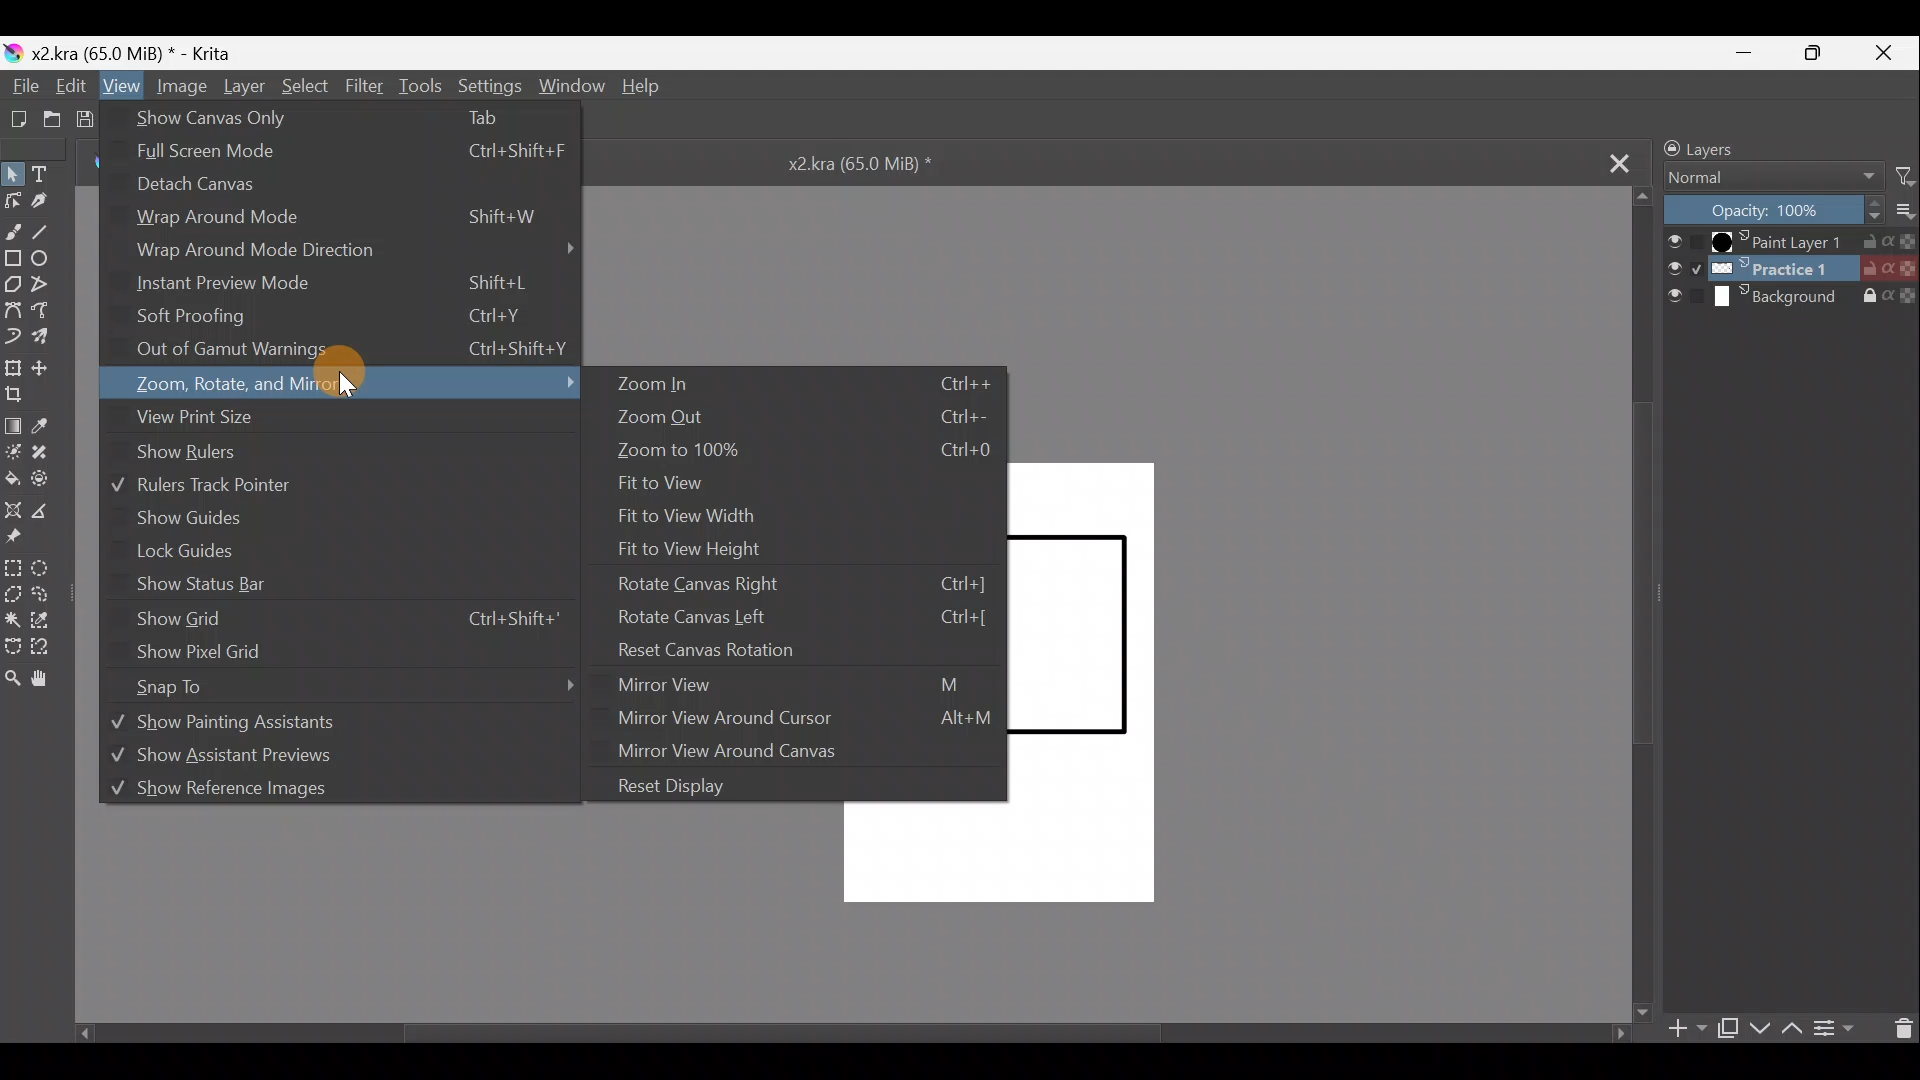 The image size is (1920, 1080). What do you see at coordinates (209, 652) in the screenshot?
I see `Show pixel grid` at bounding box center [209, 652].